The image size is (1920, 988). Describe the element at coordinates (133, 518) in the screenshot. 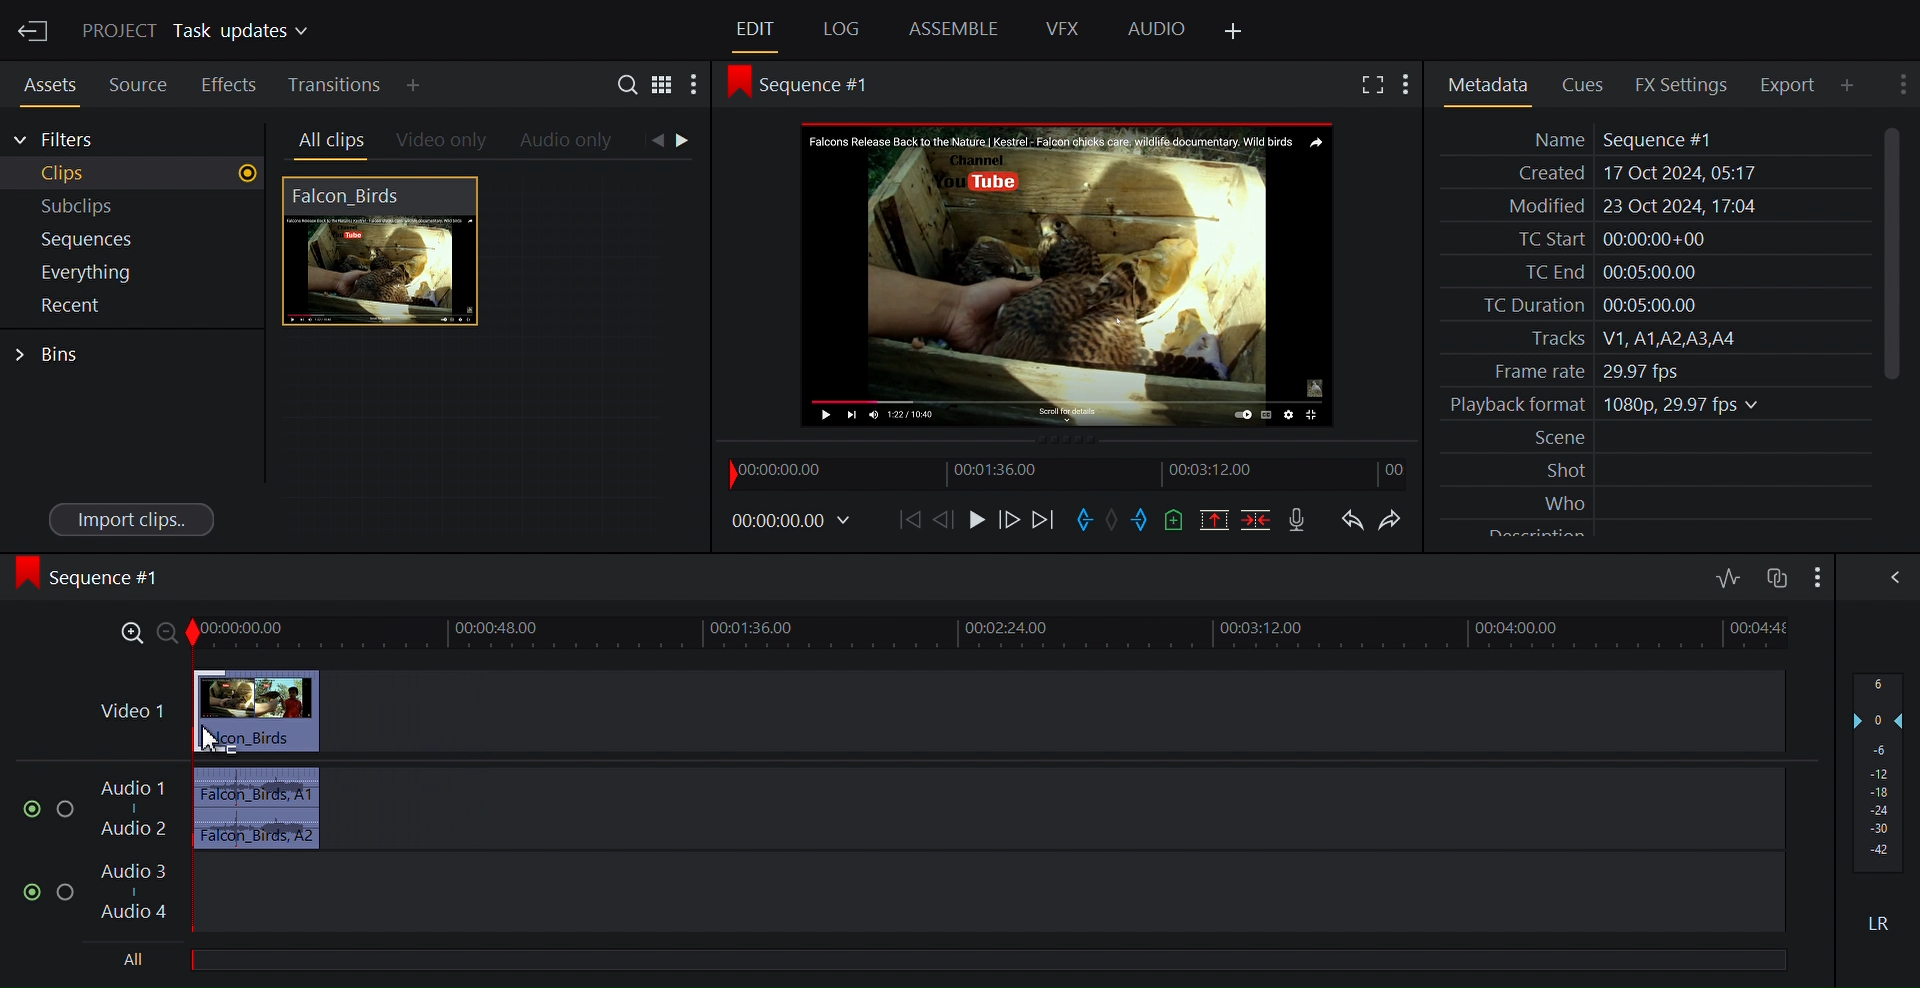

I see `Import clips` at that location.